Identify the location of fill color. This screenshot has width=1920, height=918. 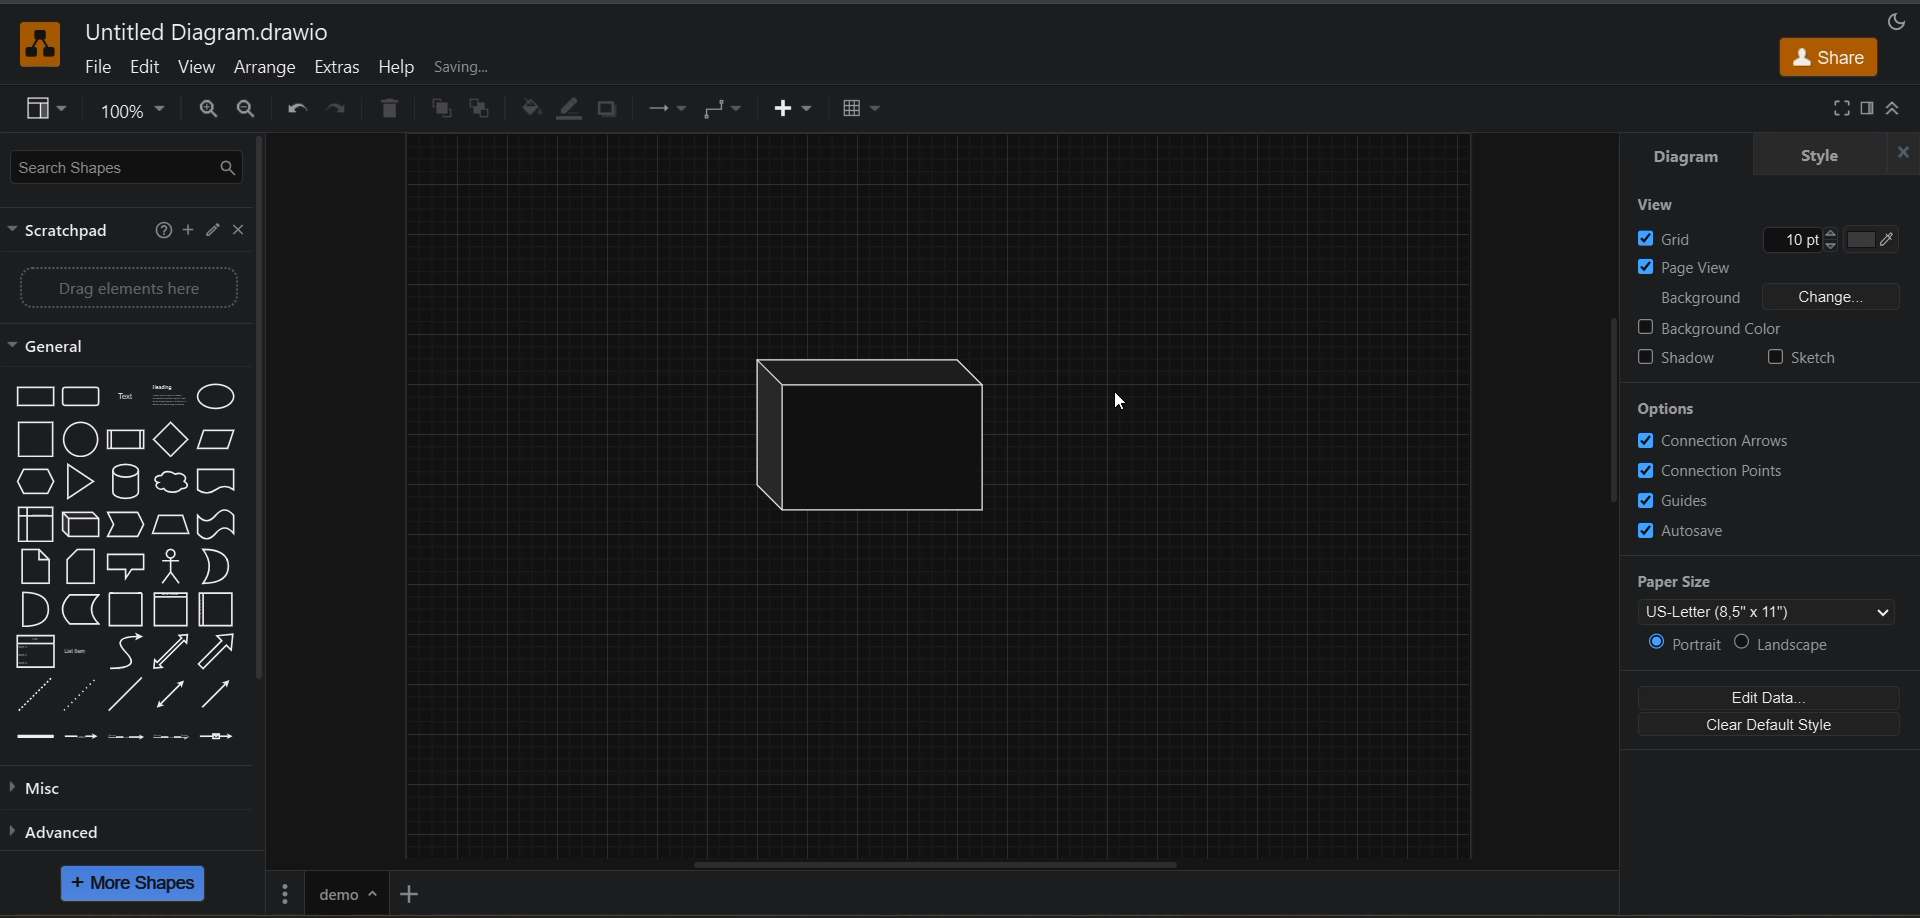
(534, 109).